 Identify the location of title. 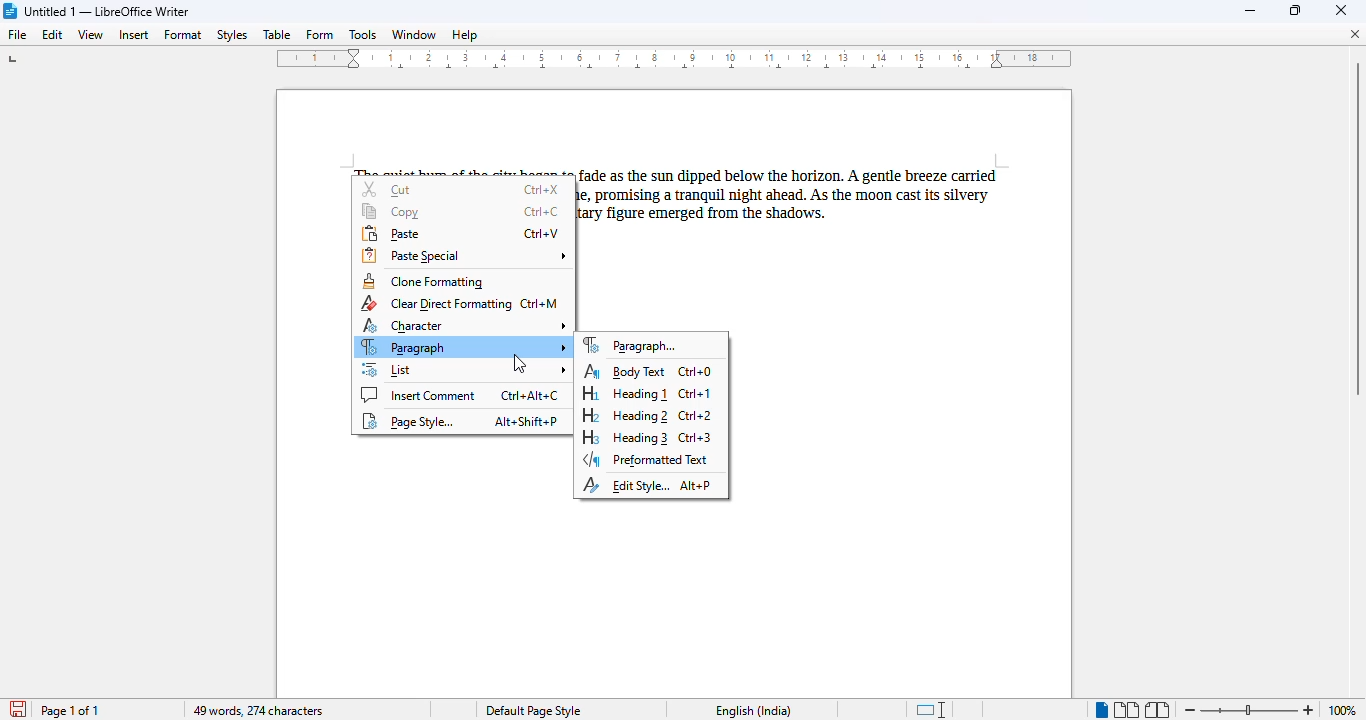
(107, 11).